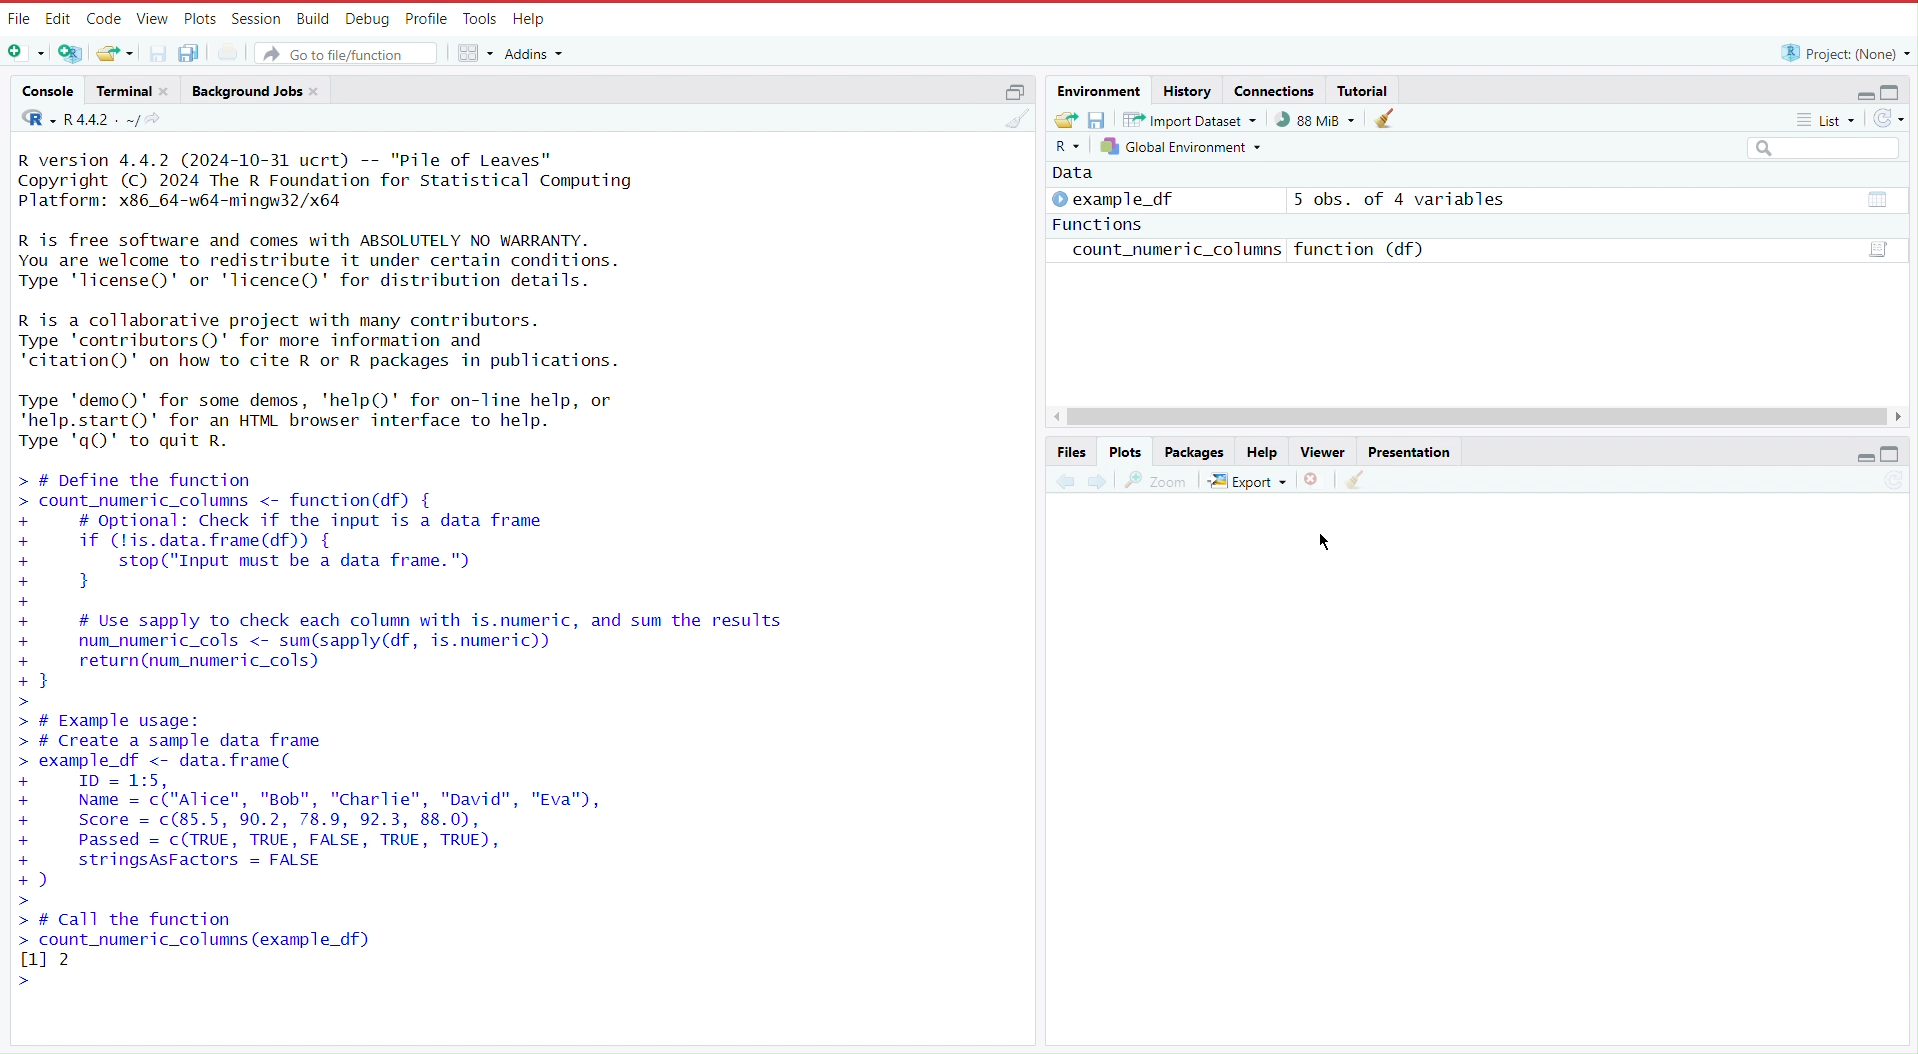 This screenshot has width=1918, height=1054. I want to click on , so click(1822, 150).